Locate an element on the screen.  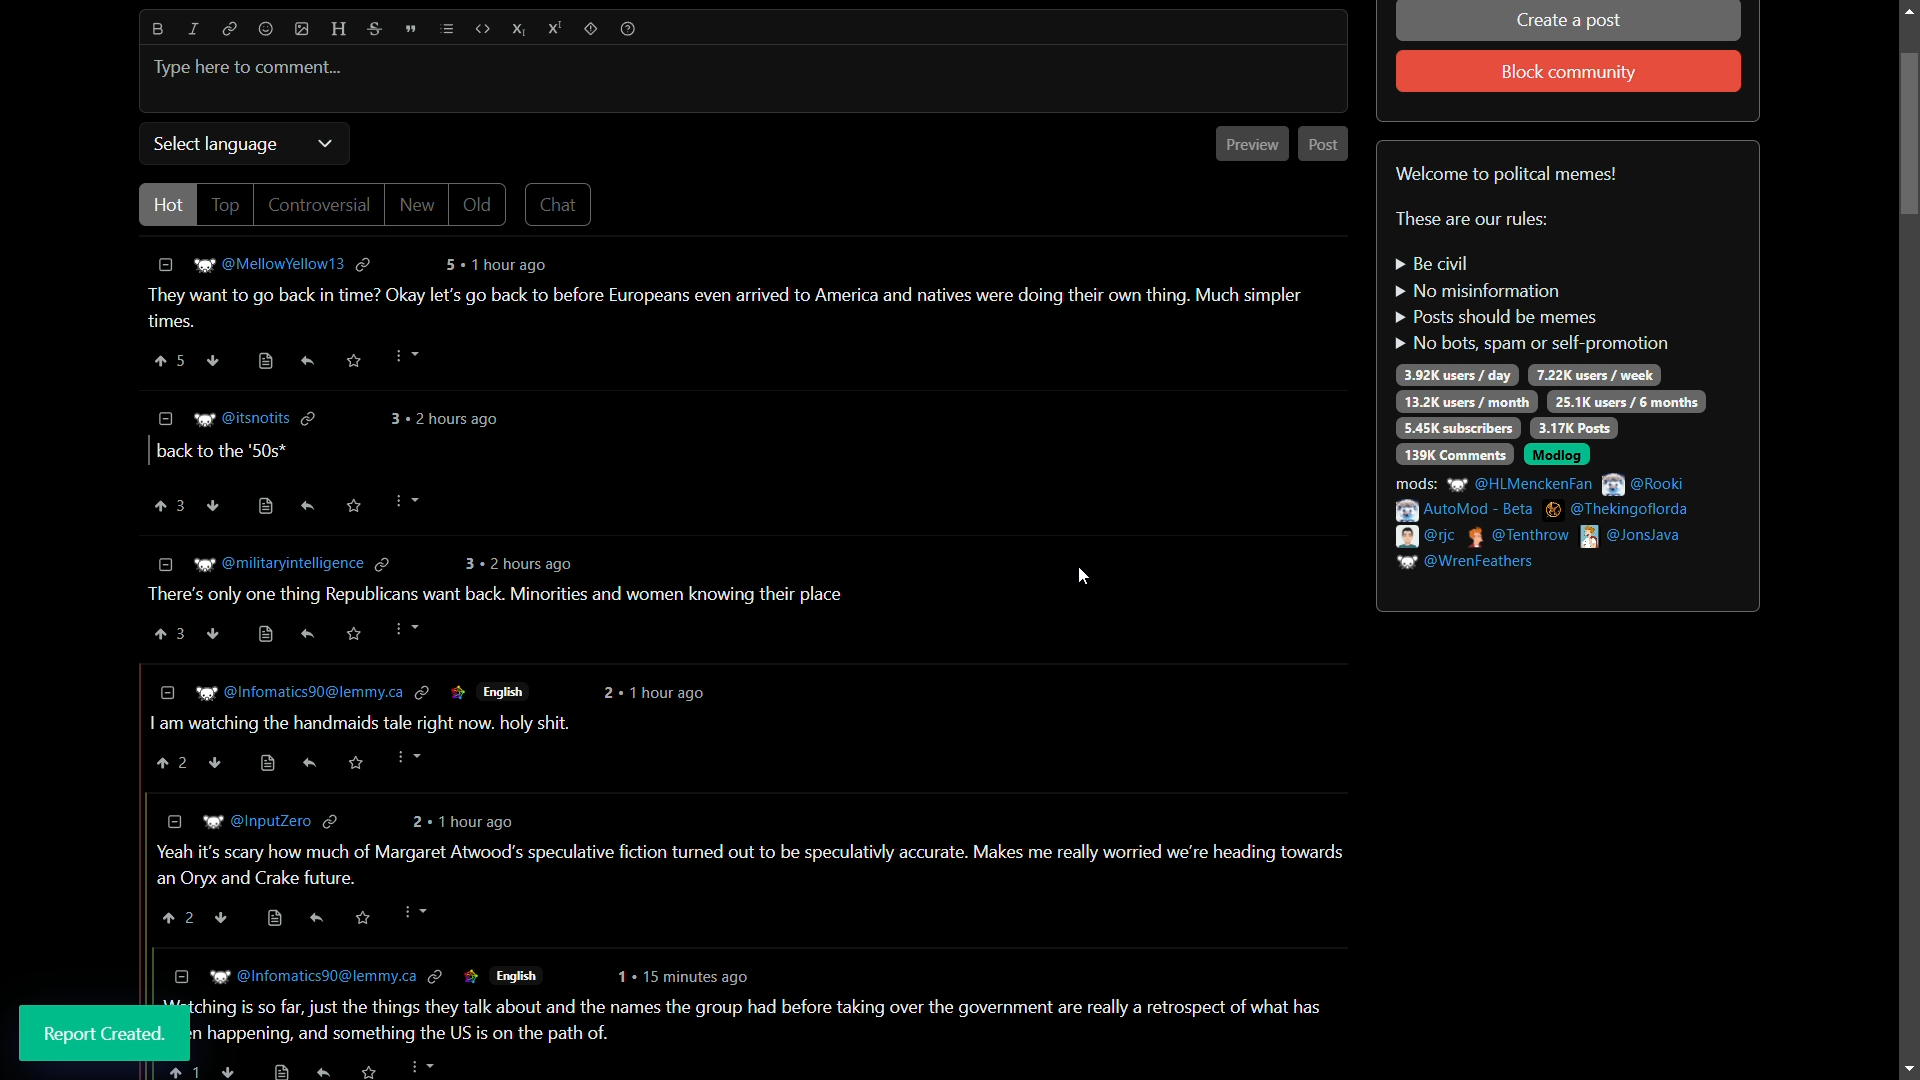
strikethrough is located at coordinates (371, 30).